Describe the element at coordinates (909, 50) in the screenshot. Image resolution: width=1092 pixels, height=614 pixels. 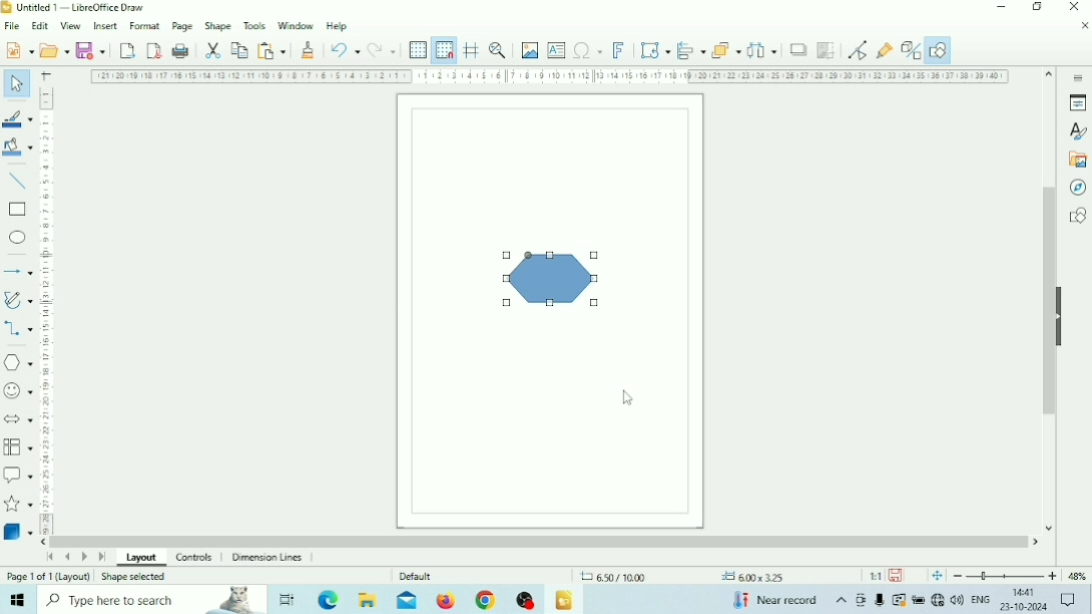
I see `Toggle Extrusion` at that location.